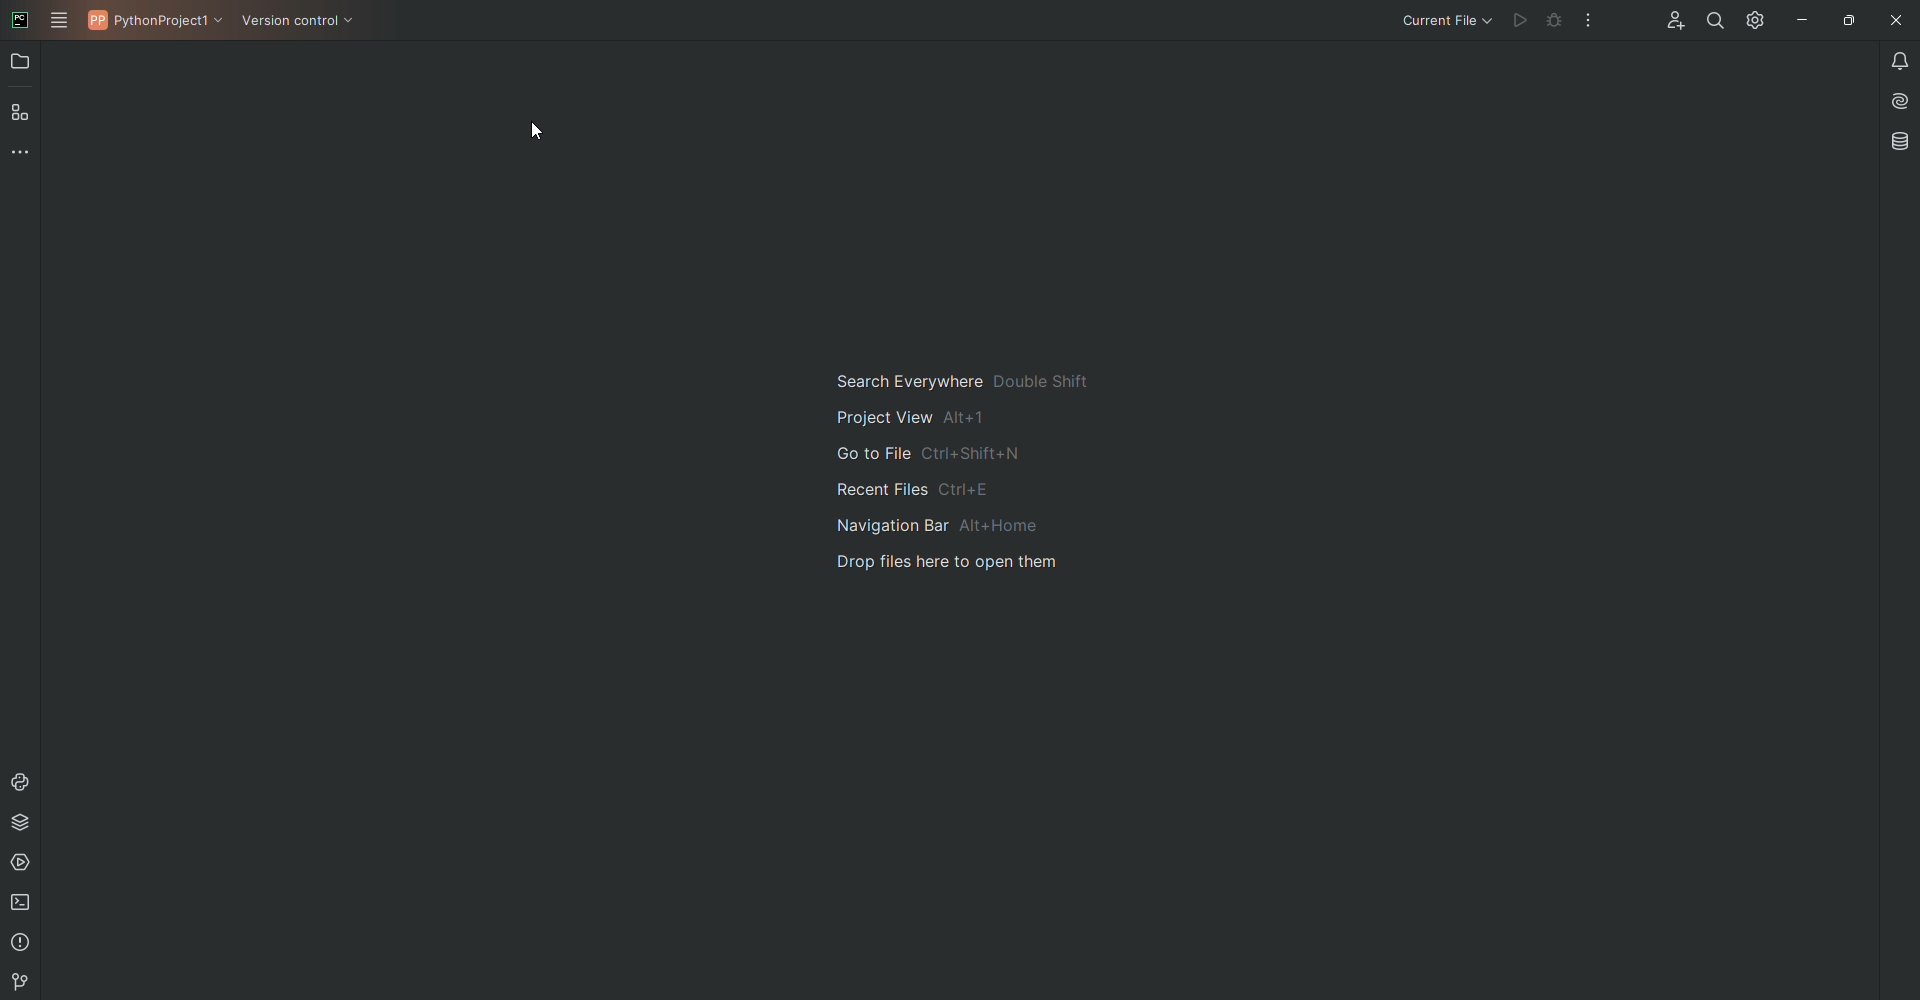  What do you see at coordinates (306, 22) in the screenshot?
I see `Version Control` at bounding box center [306, 22].